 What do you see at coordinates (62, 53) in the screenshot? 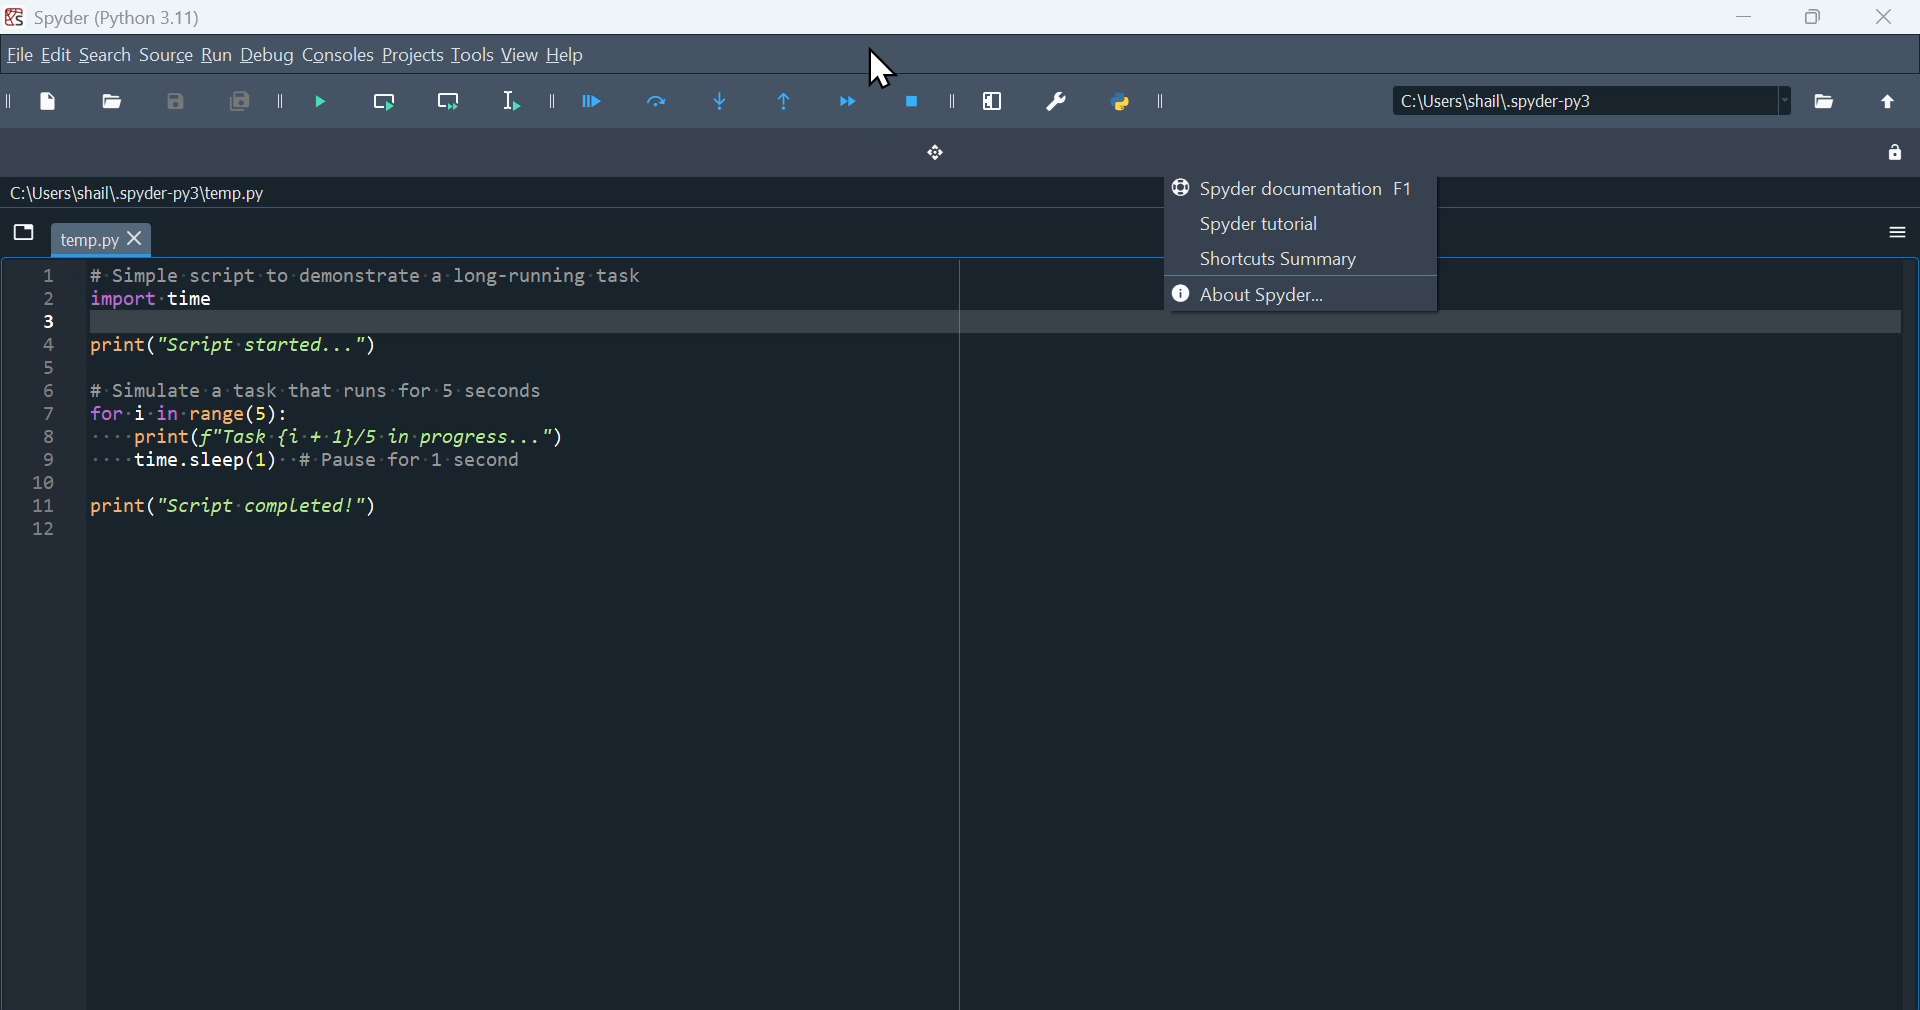
I see `Edit` at bounding box center [62, 53].